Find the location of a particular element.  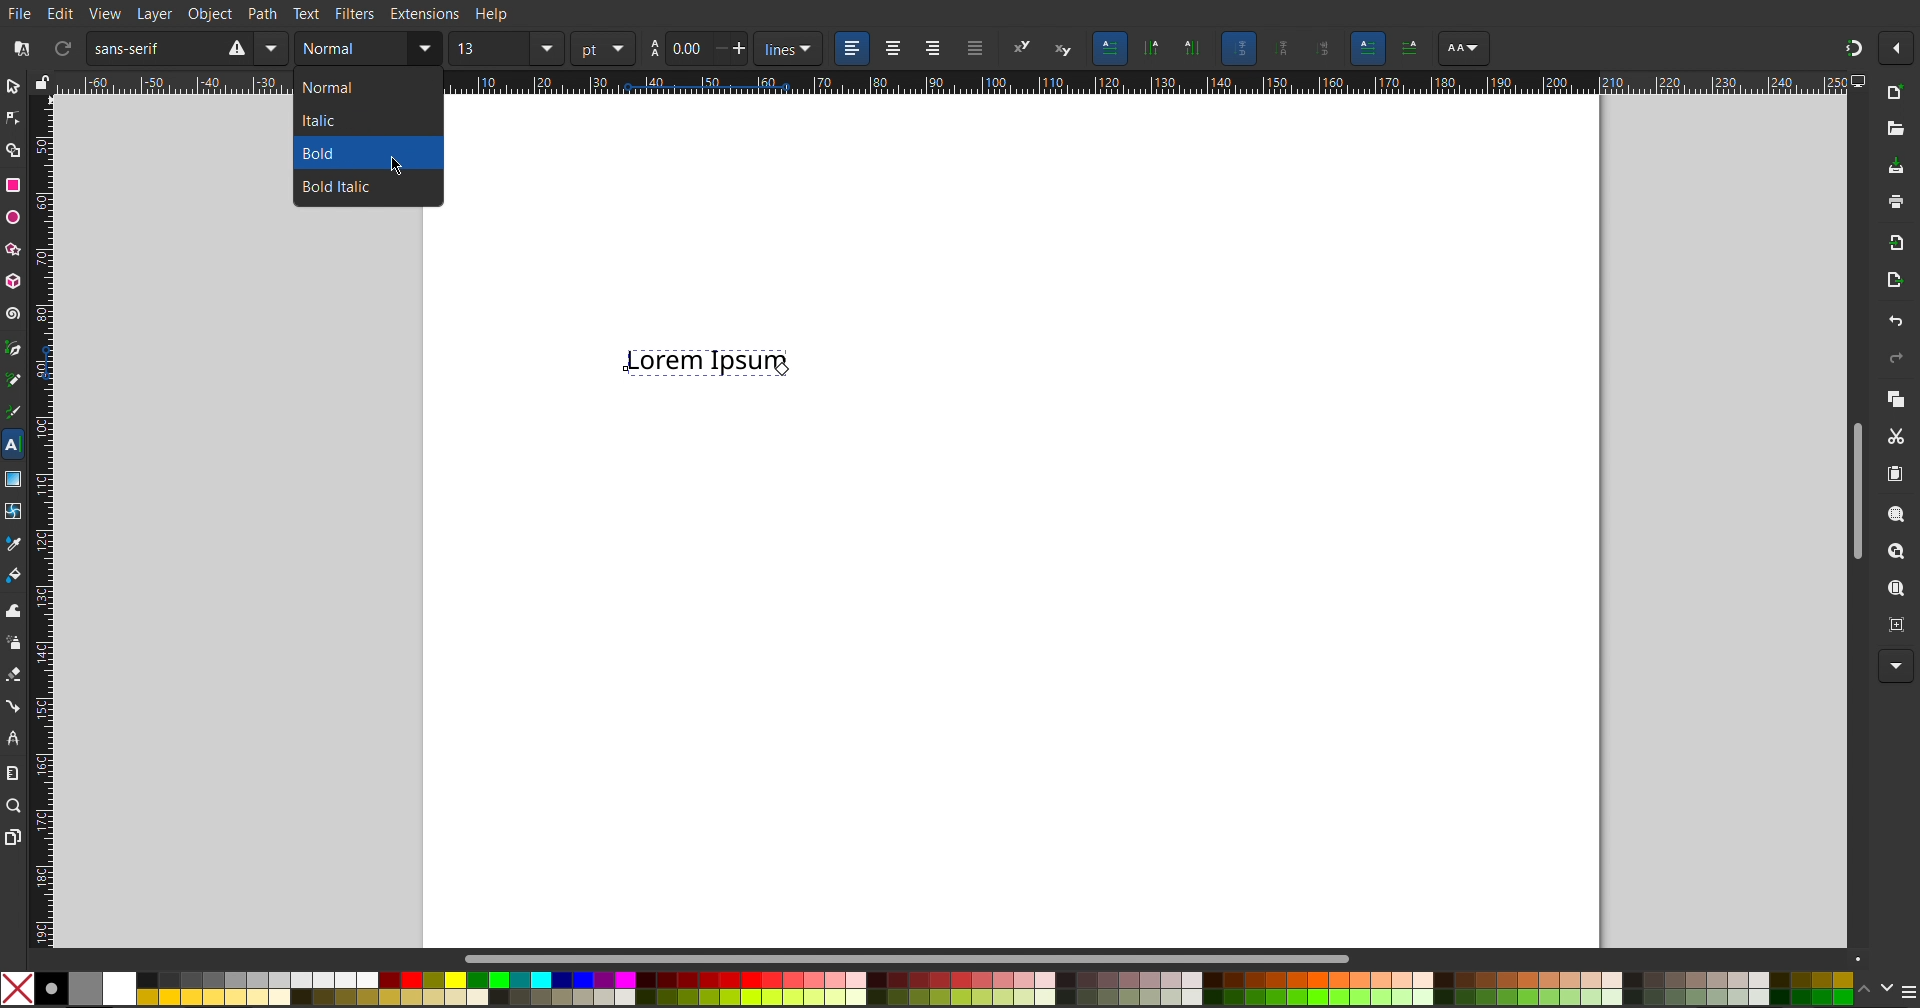

Zoom Drawing is located at coordinates (1891, 552).